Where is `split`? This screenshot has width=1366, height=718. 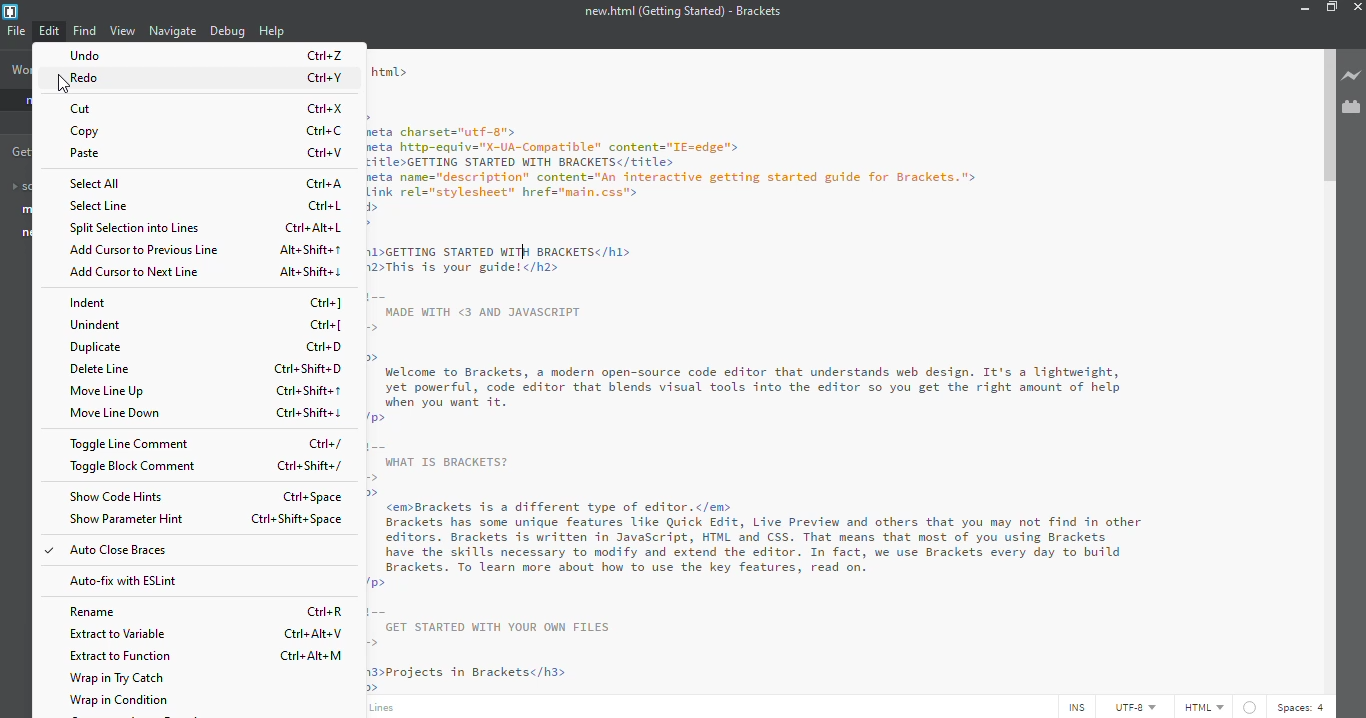 split is located at coordinates (136, 228).